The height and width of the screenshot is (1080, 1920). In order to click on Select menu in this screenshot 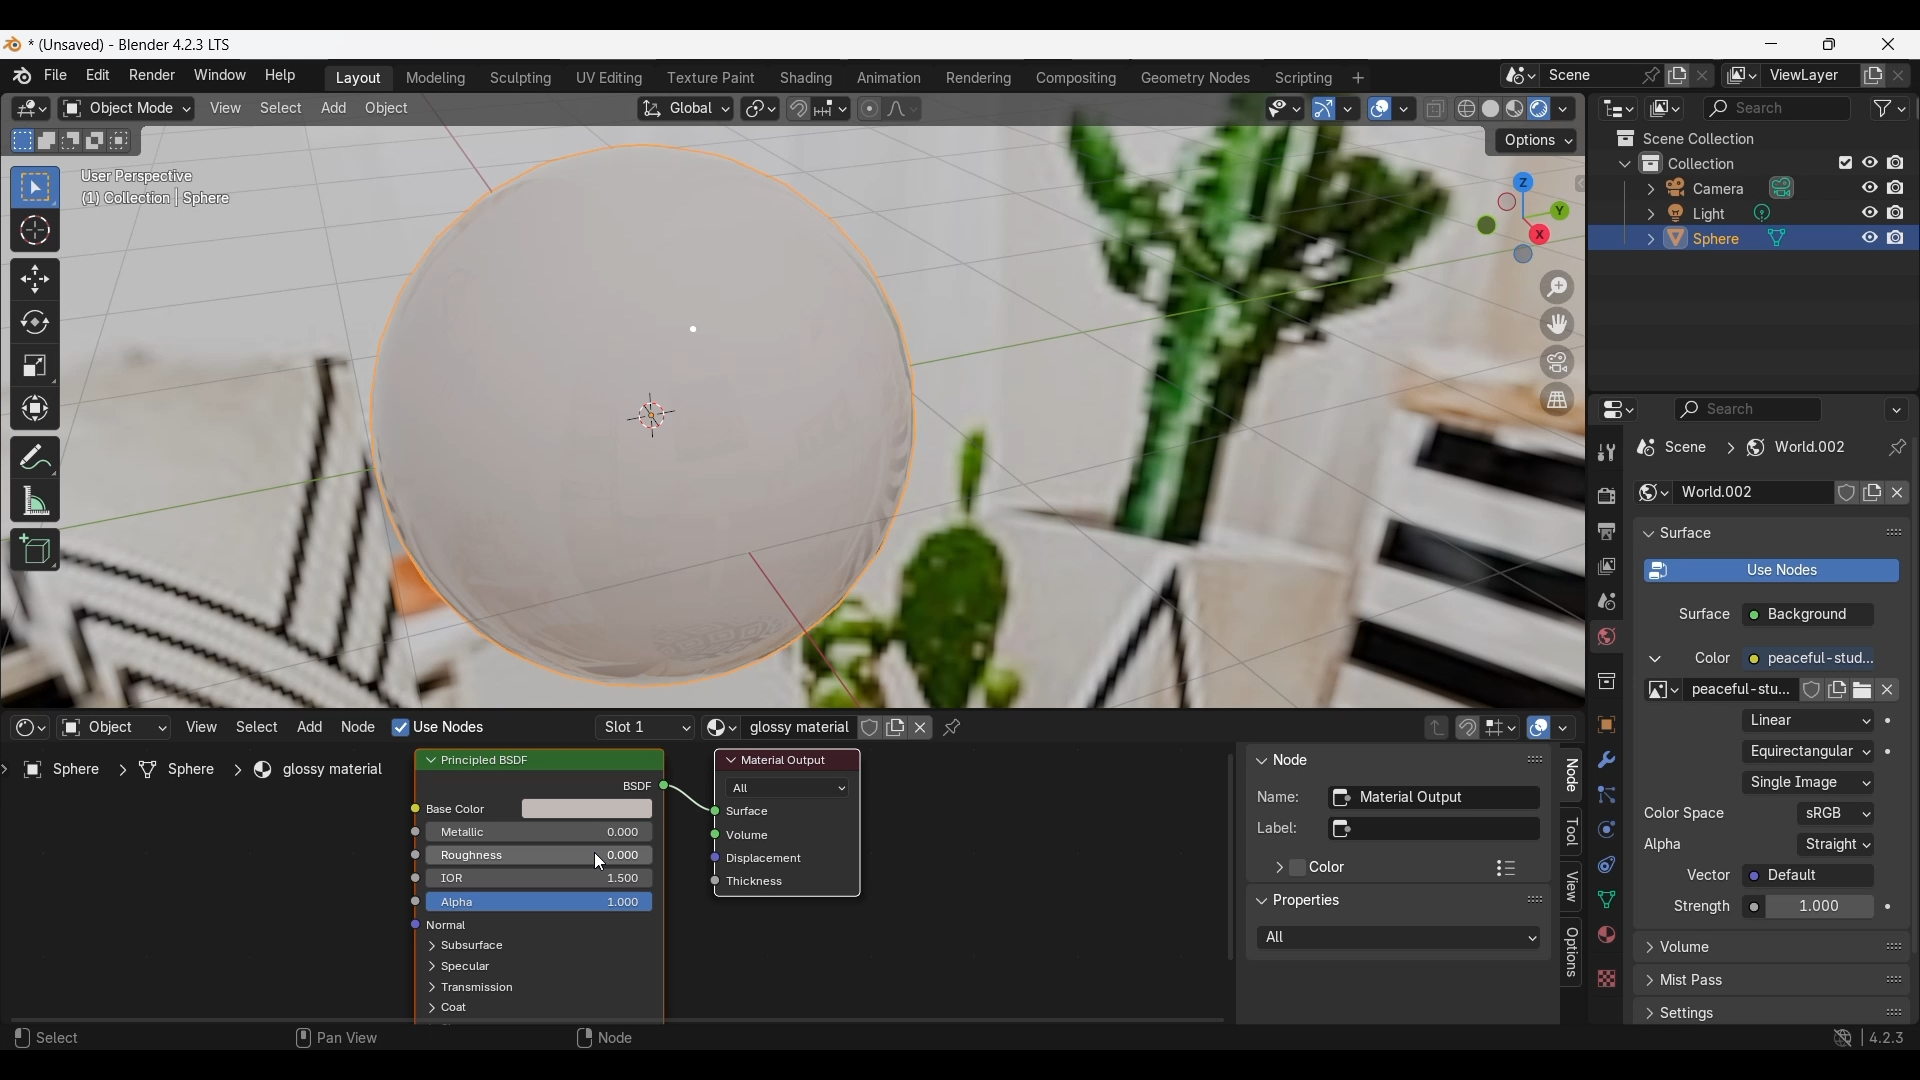, I will do `click(256, 726)`.